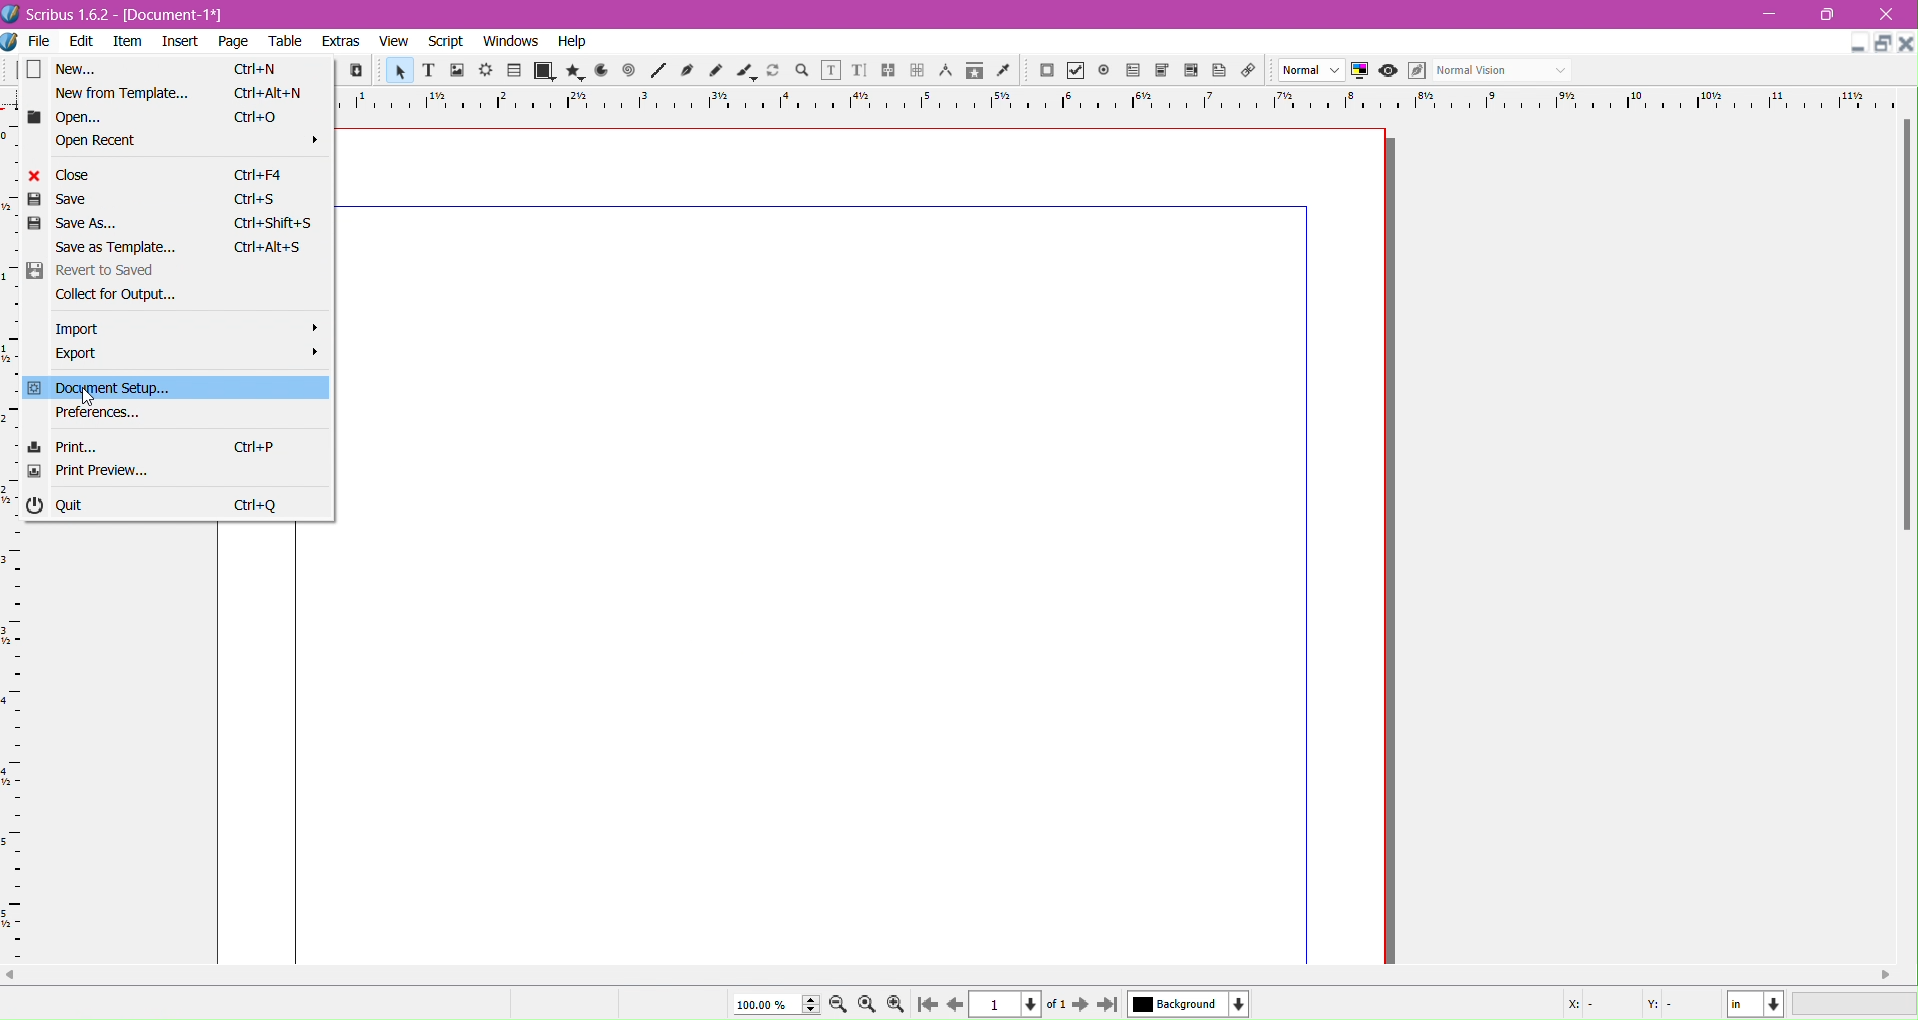 This screenshot has width=1918, height=1020. I want to click on app name, so click(69, 17).